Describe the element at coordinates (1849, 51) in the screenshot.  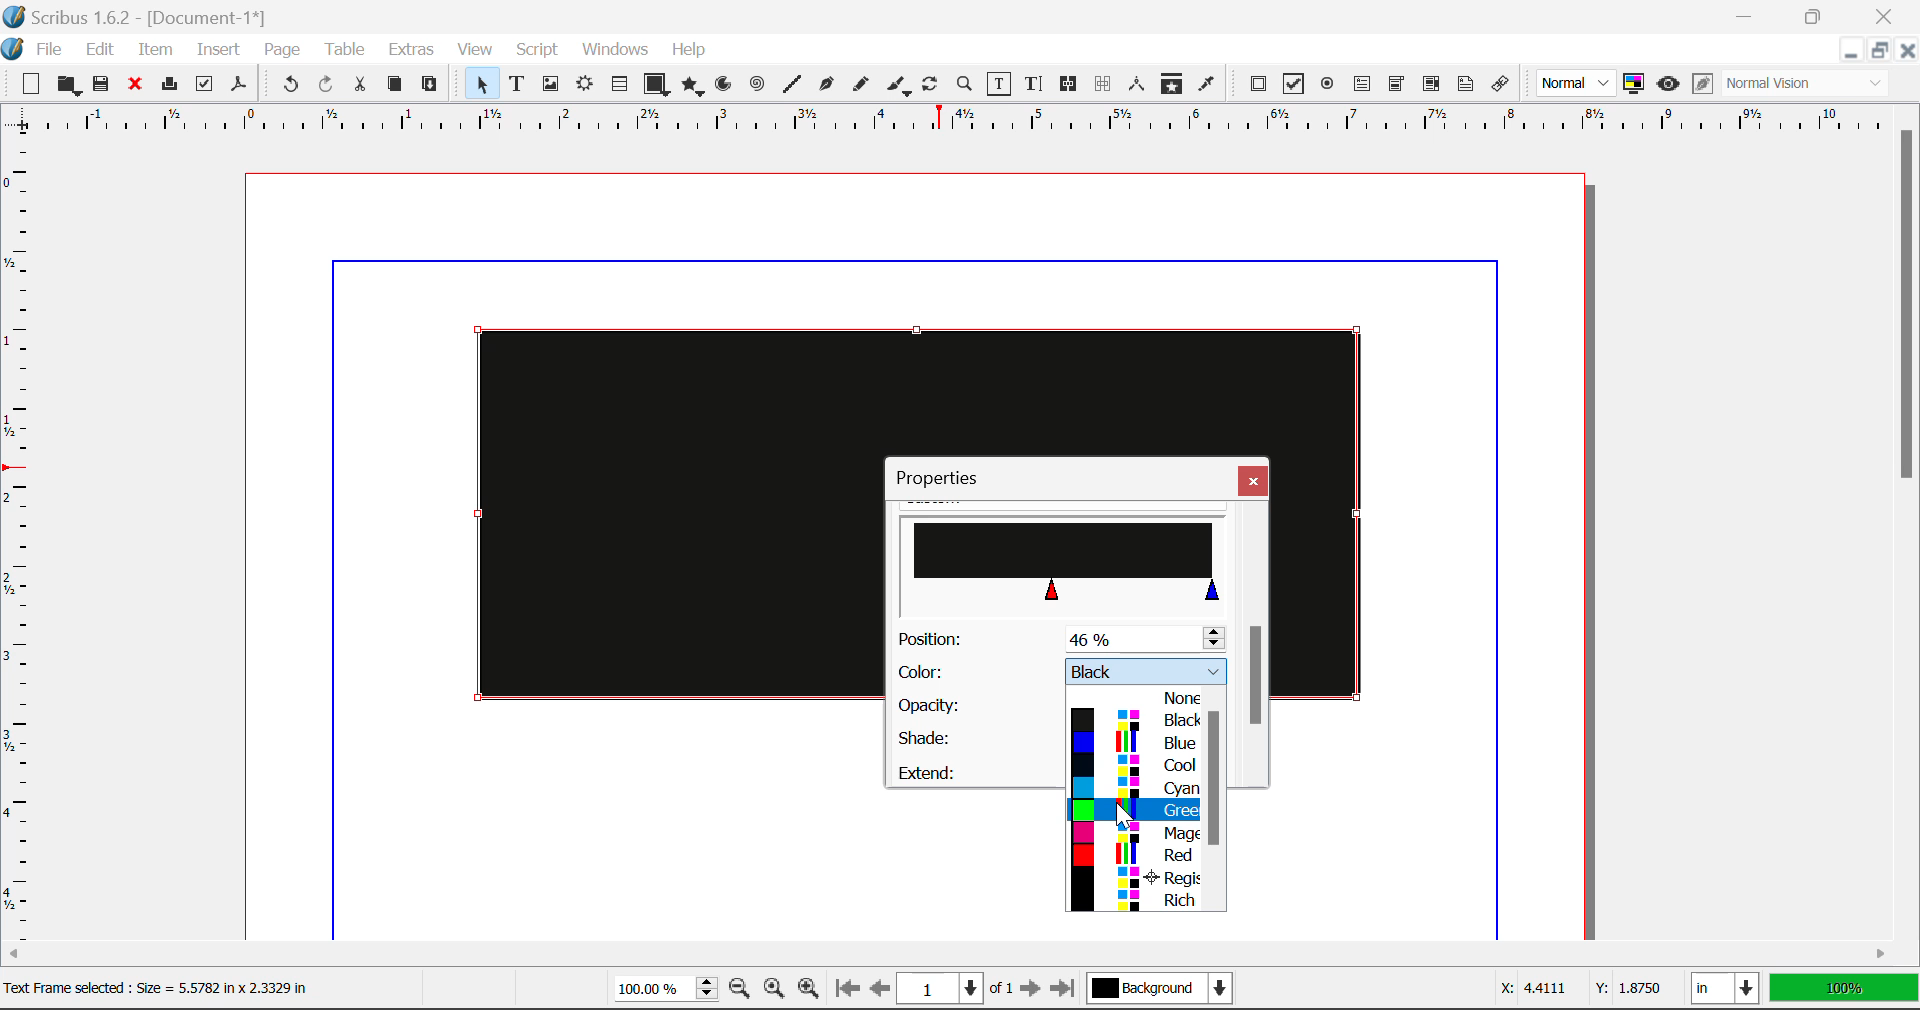
I see `Restore Down` at that location.